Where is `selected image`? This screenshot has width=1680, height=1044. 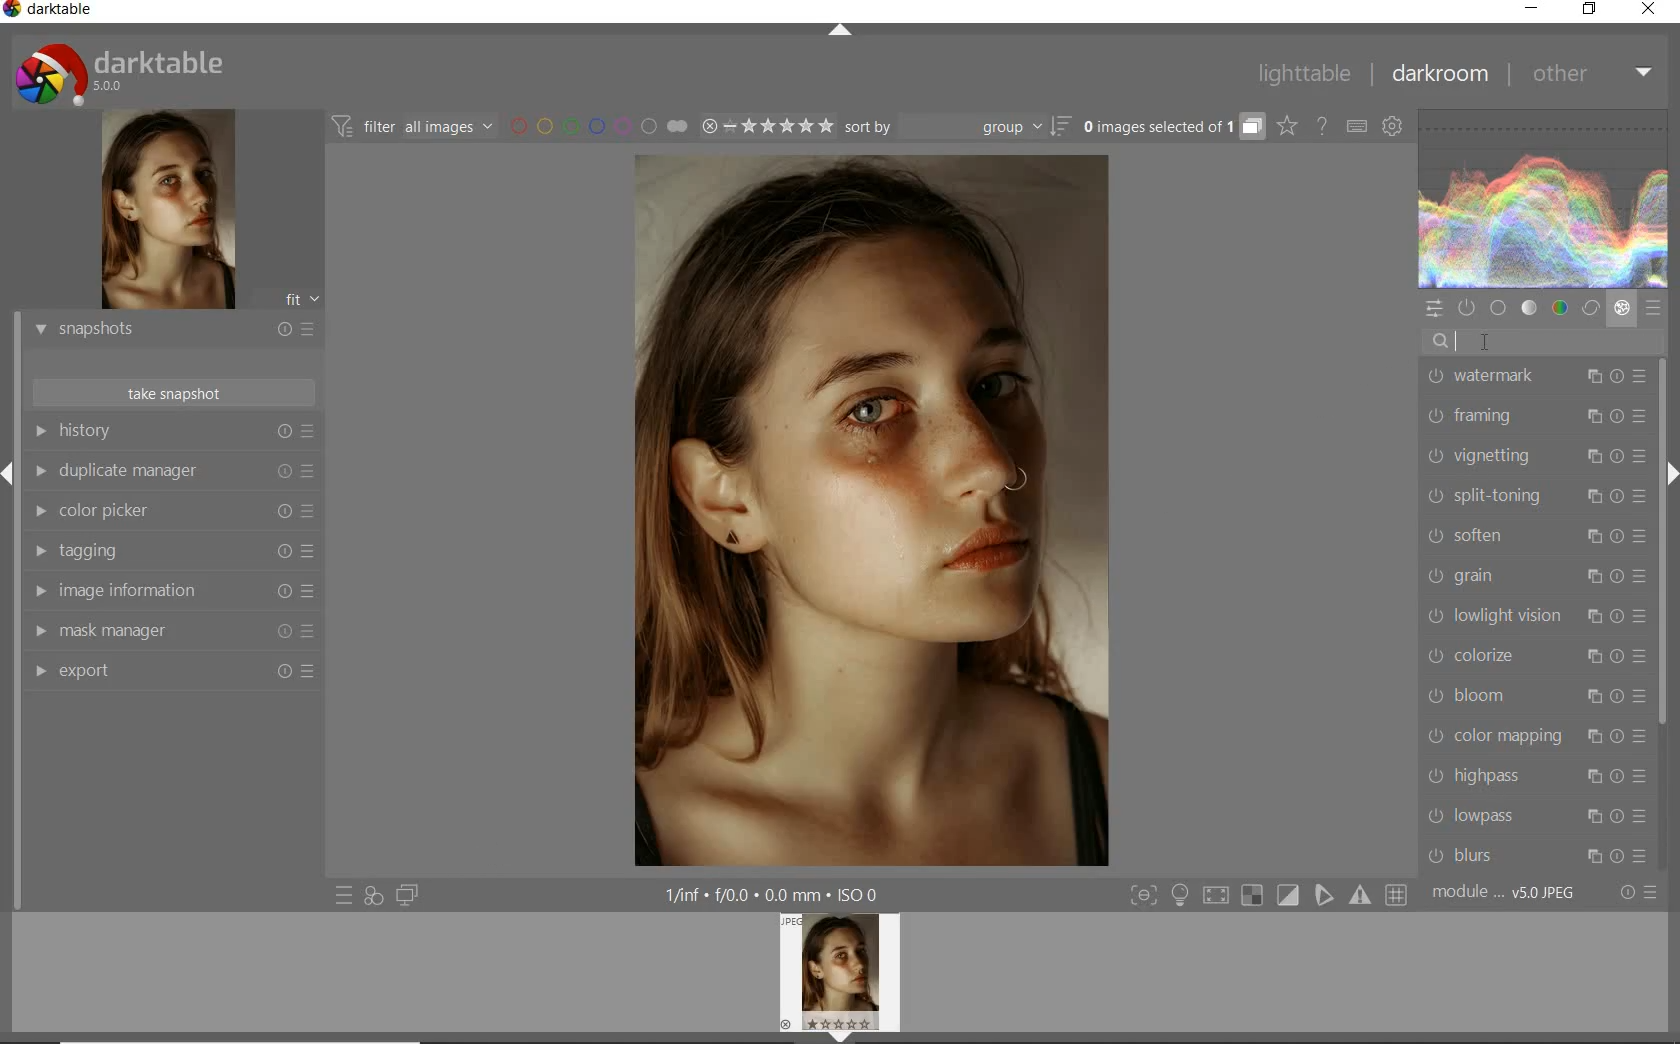 selected image is located at coordinates (866, 509).